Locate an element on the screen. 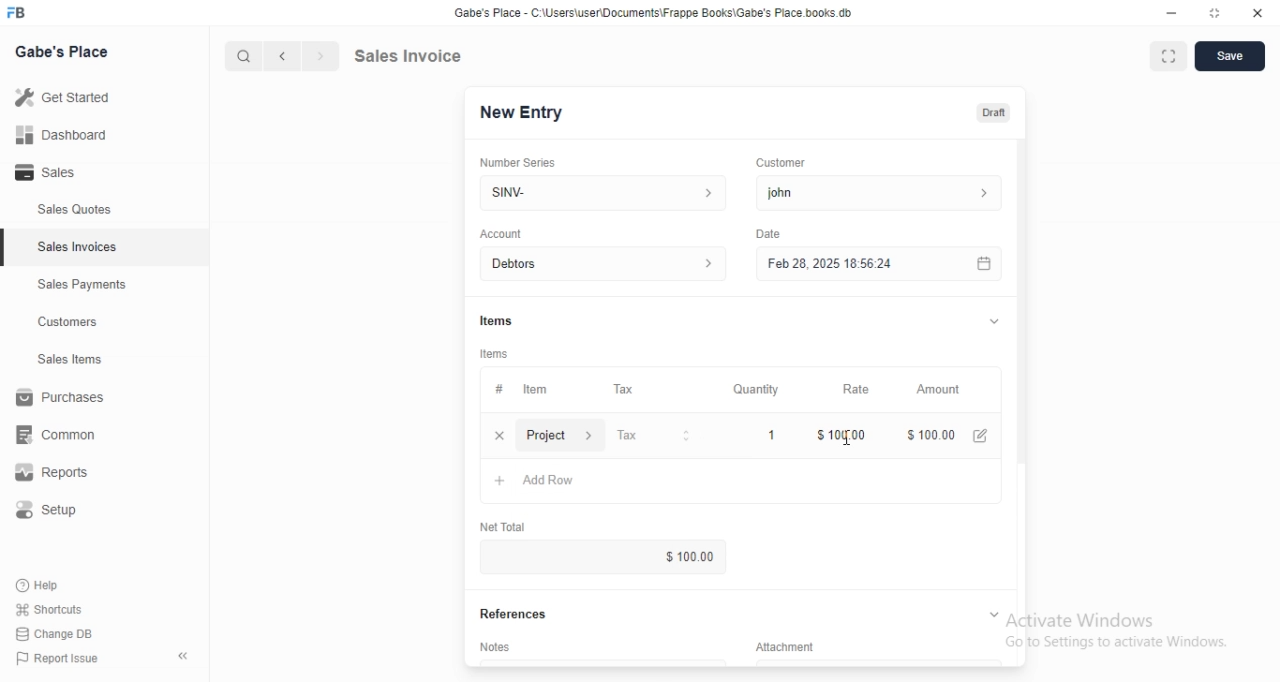 The width and height of the screenshot is (1280, 682). New Entry is located at coordinates (528, 112).